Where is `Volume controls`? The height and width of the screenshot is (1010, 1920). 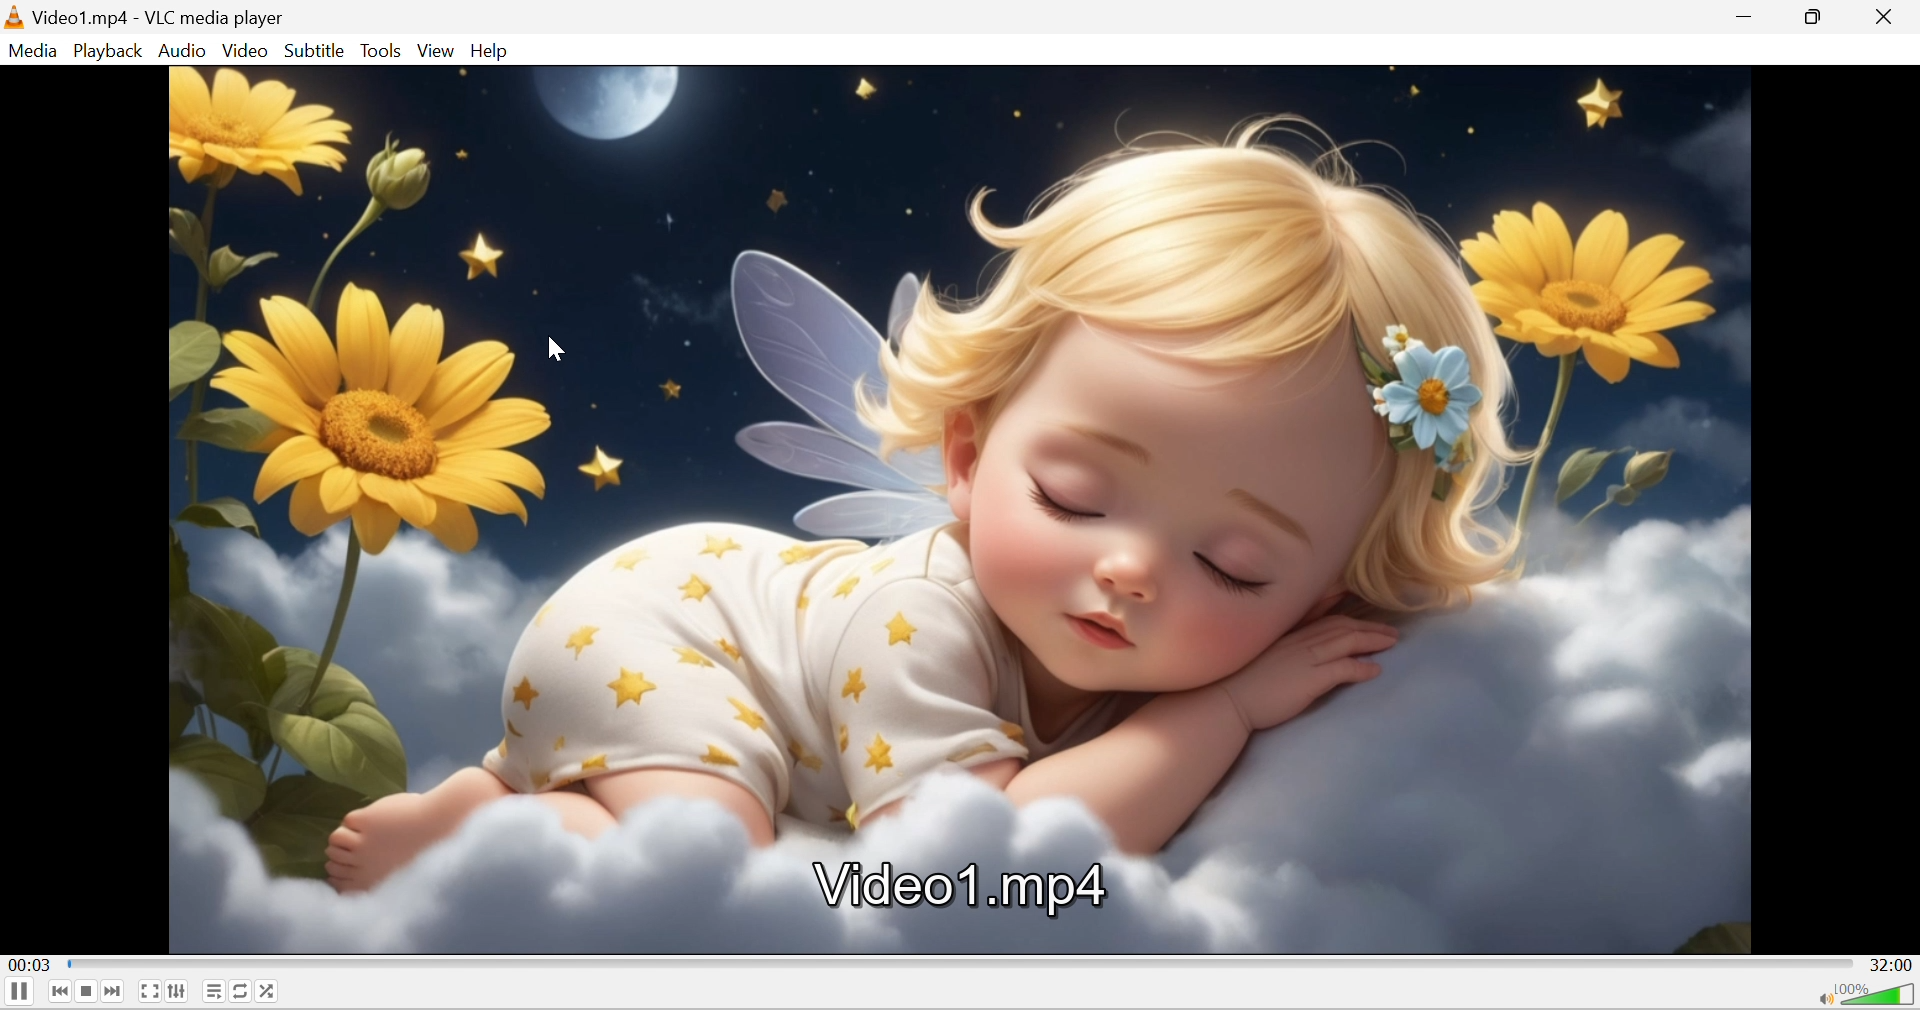
Volume controls is located at coordinates (1879, 995).